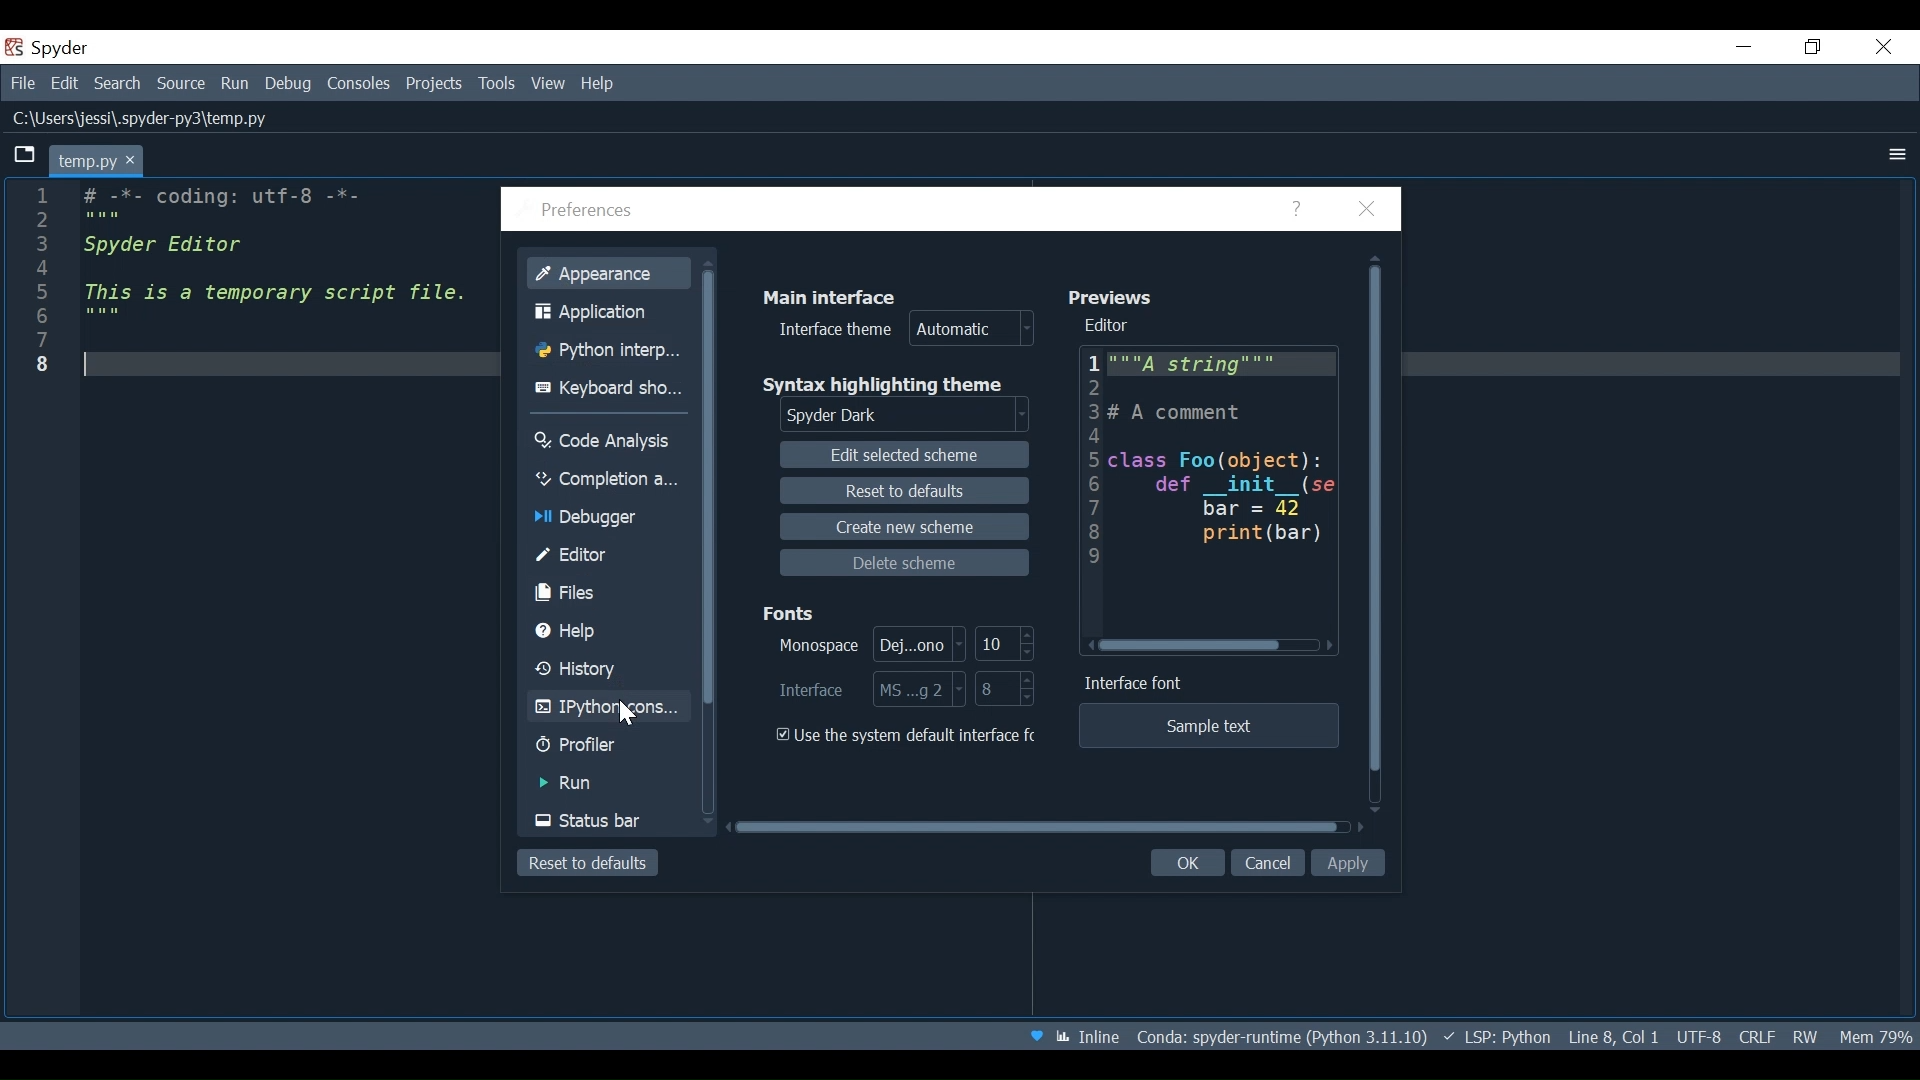  Describe the element at coordinates (115, 84) in the screenshot. I see `Search` at that location.